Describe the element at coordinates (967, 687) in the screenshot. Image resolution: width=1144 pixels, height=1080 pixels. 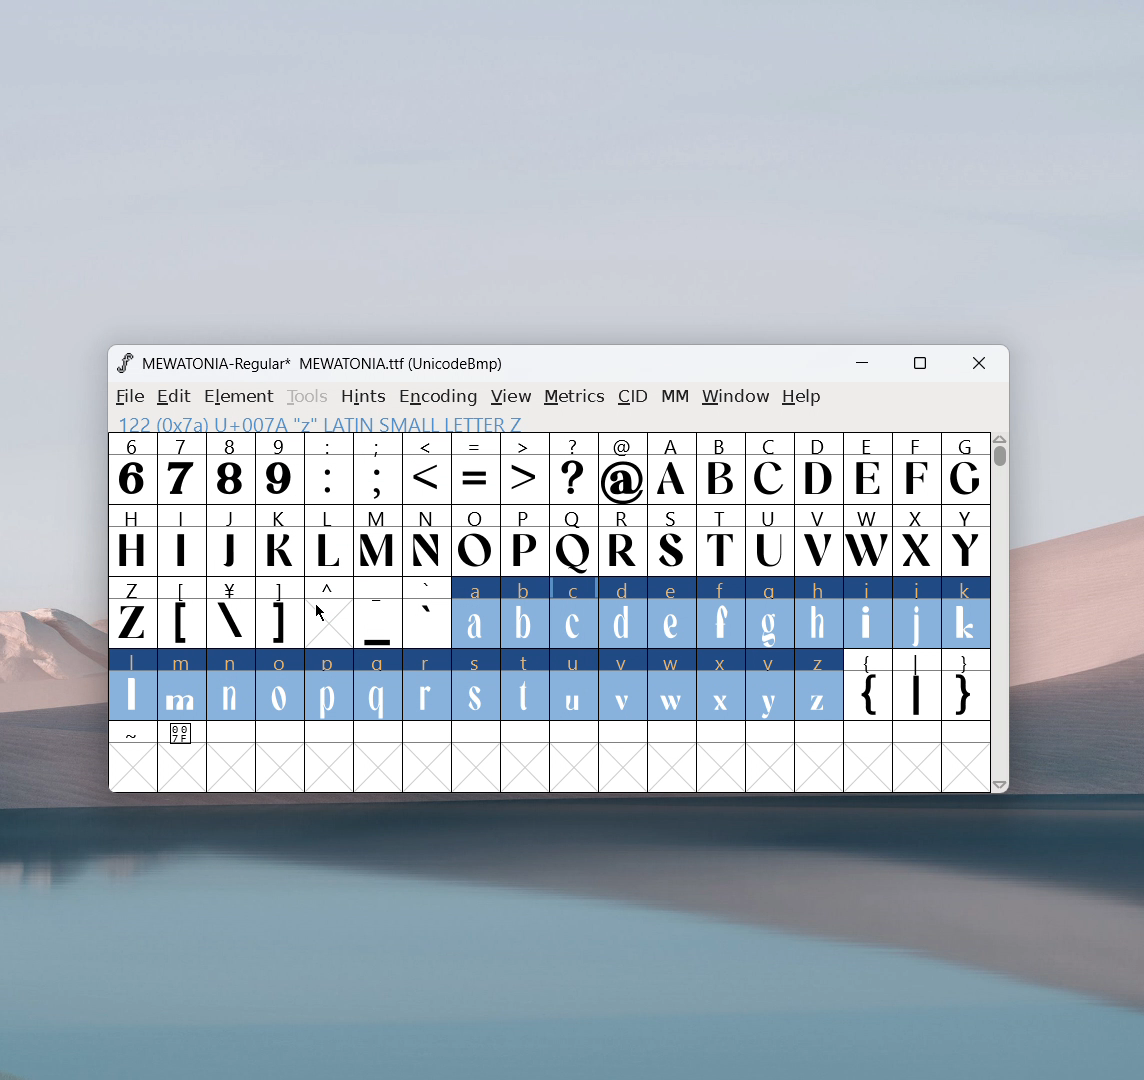
I see `}` at that location.